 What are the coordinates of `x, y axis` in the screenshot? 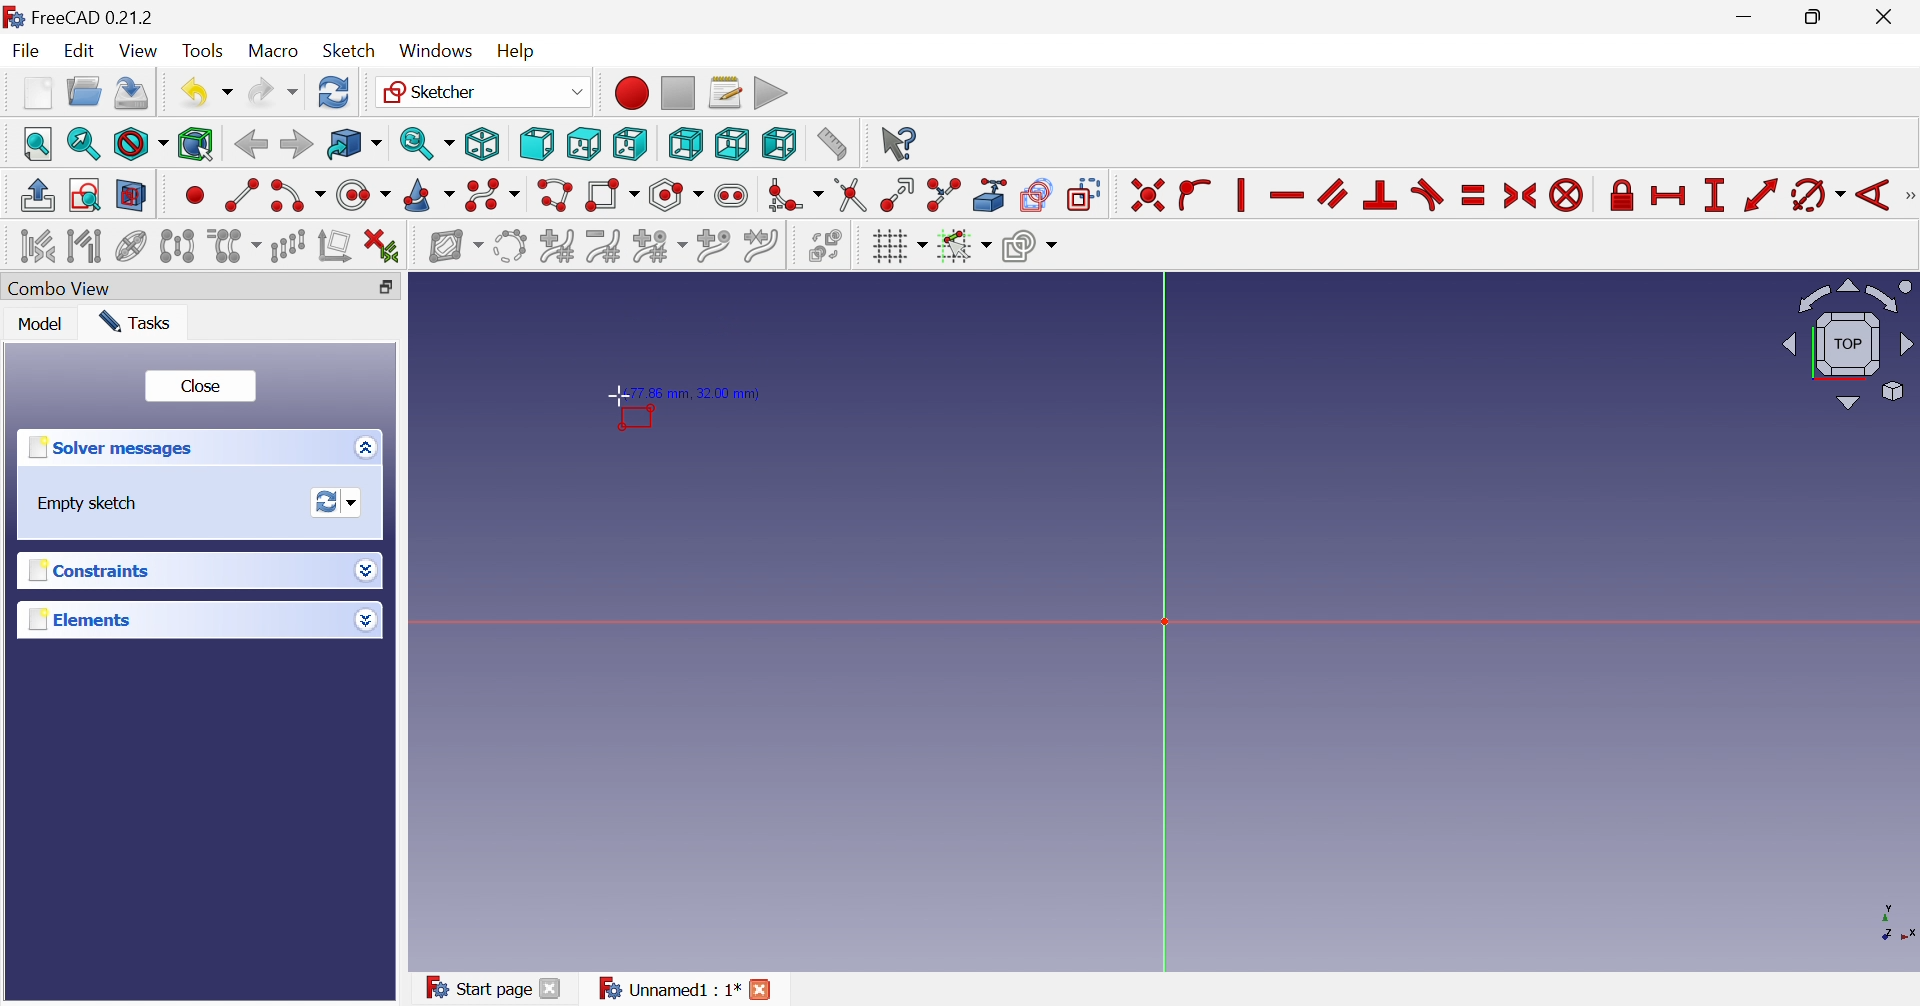 It's located at (1892, 922).